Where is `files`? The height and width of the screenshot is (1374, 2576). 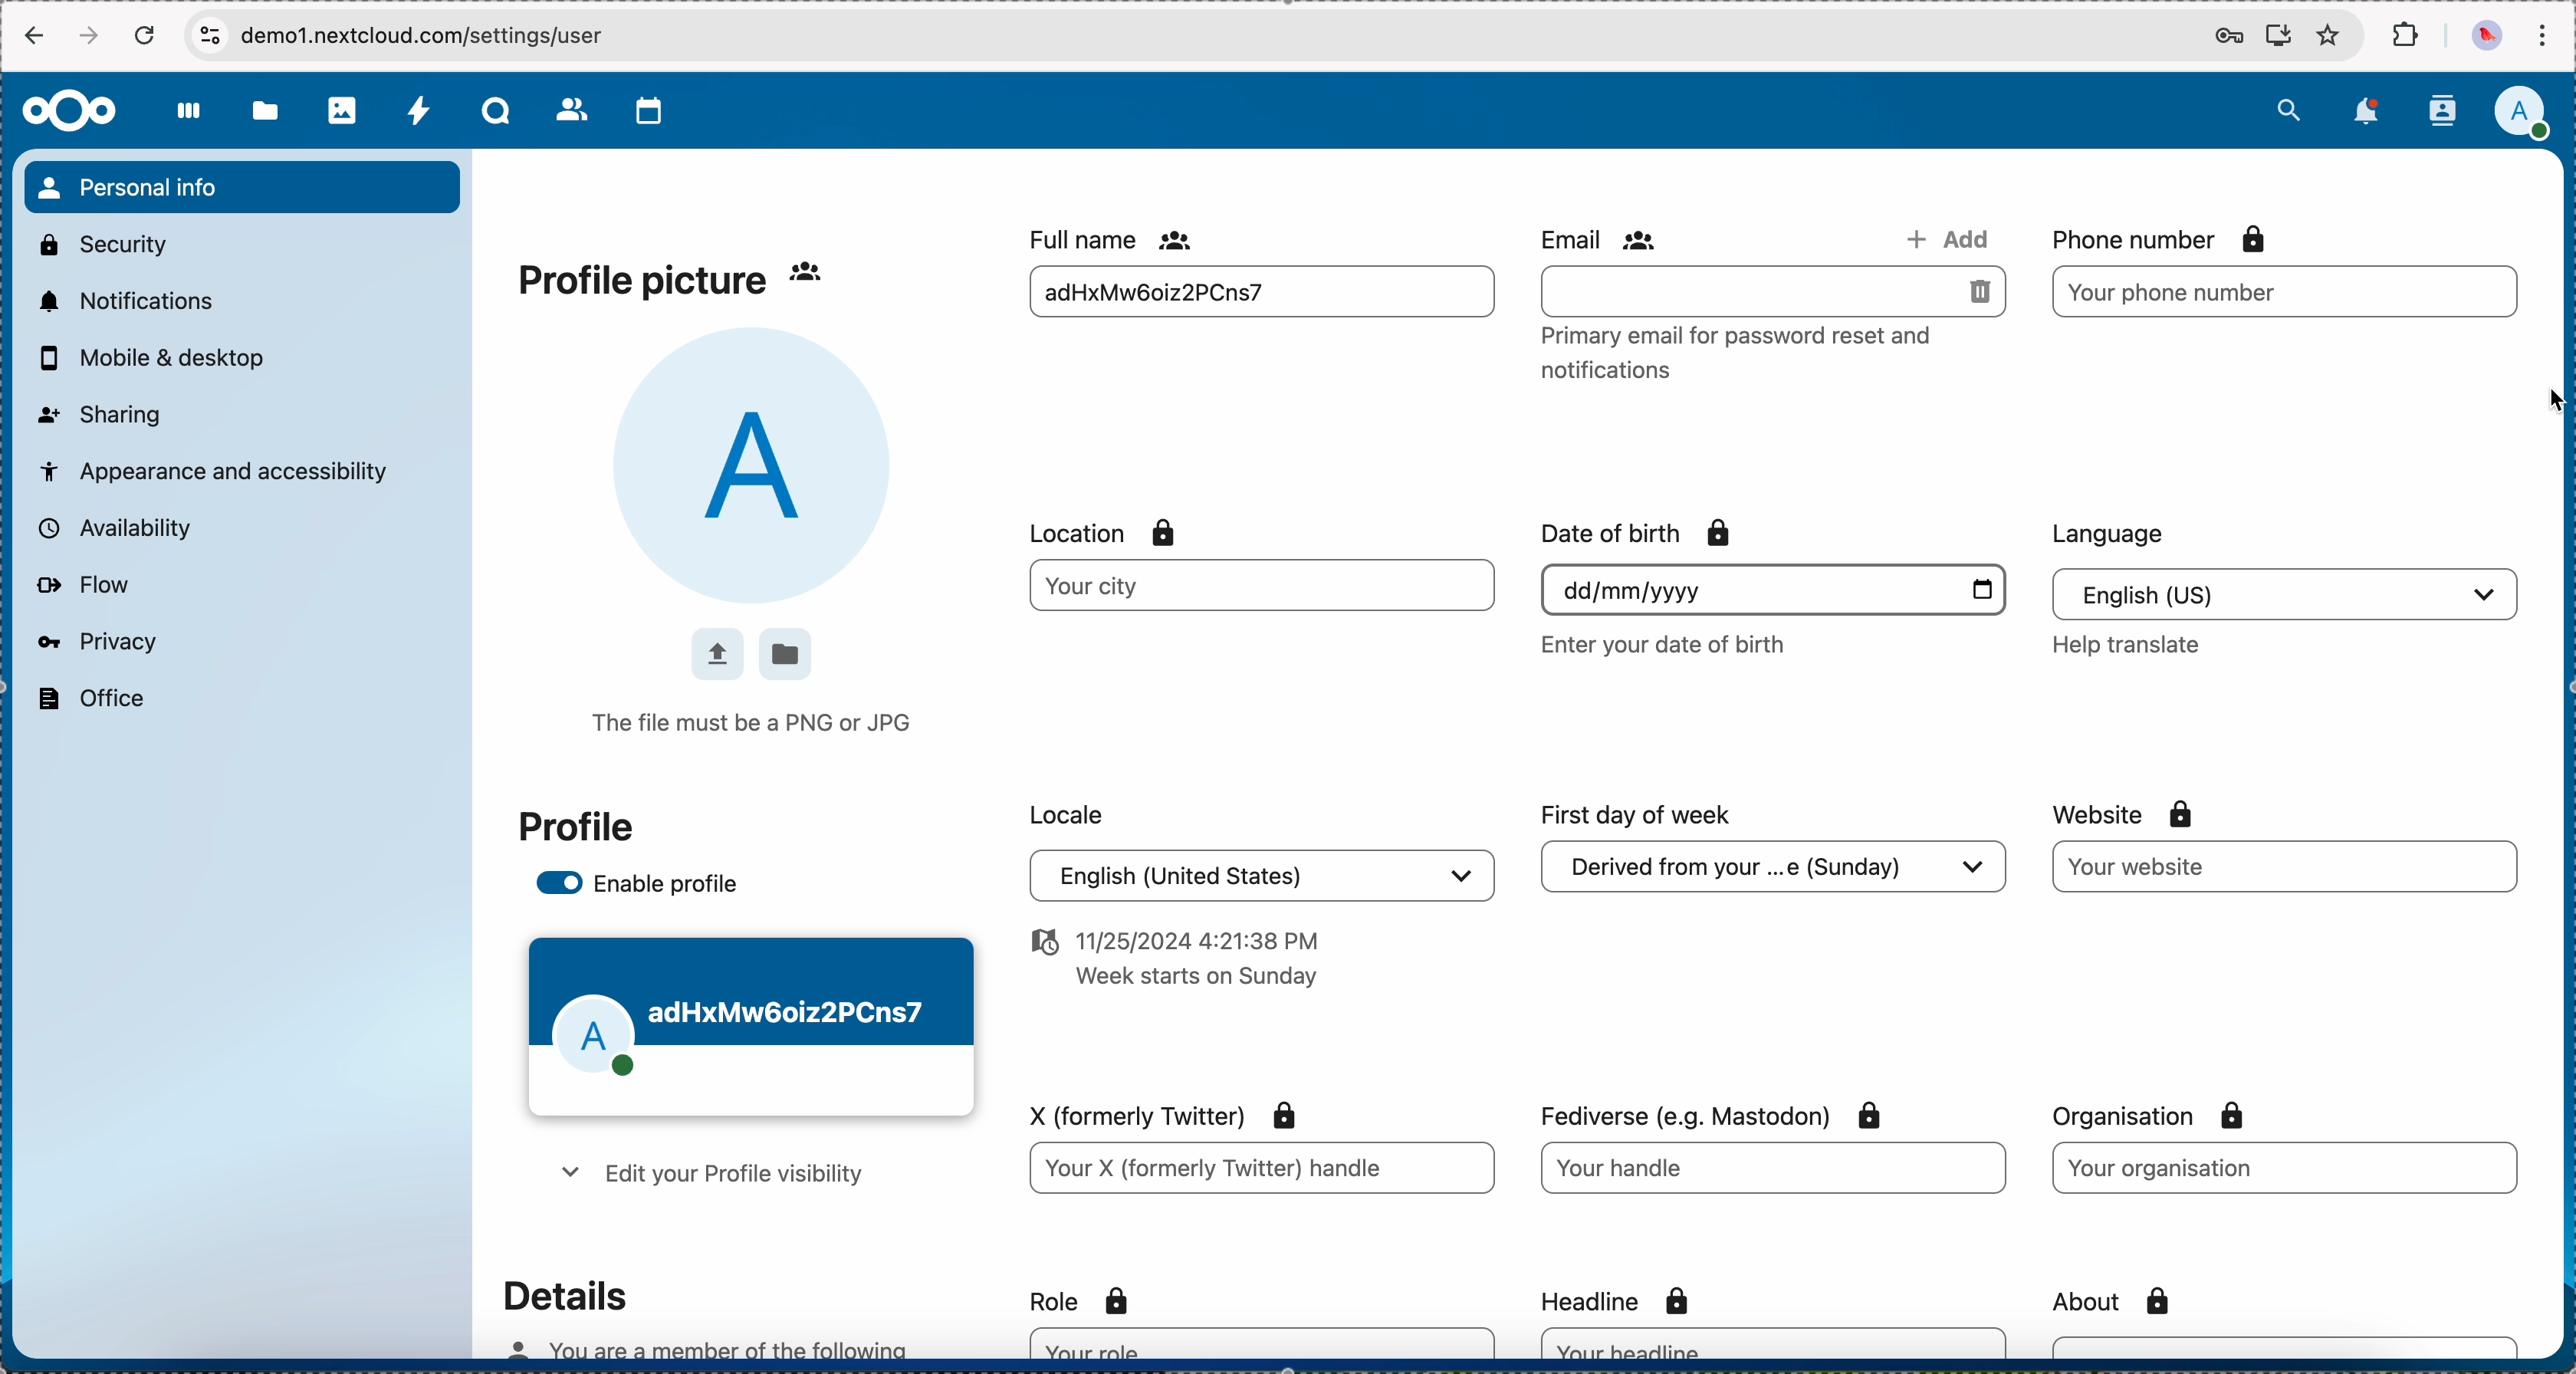
files is located at coordinates (265, 115).